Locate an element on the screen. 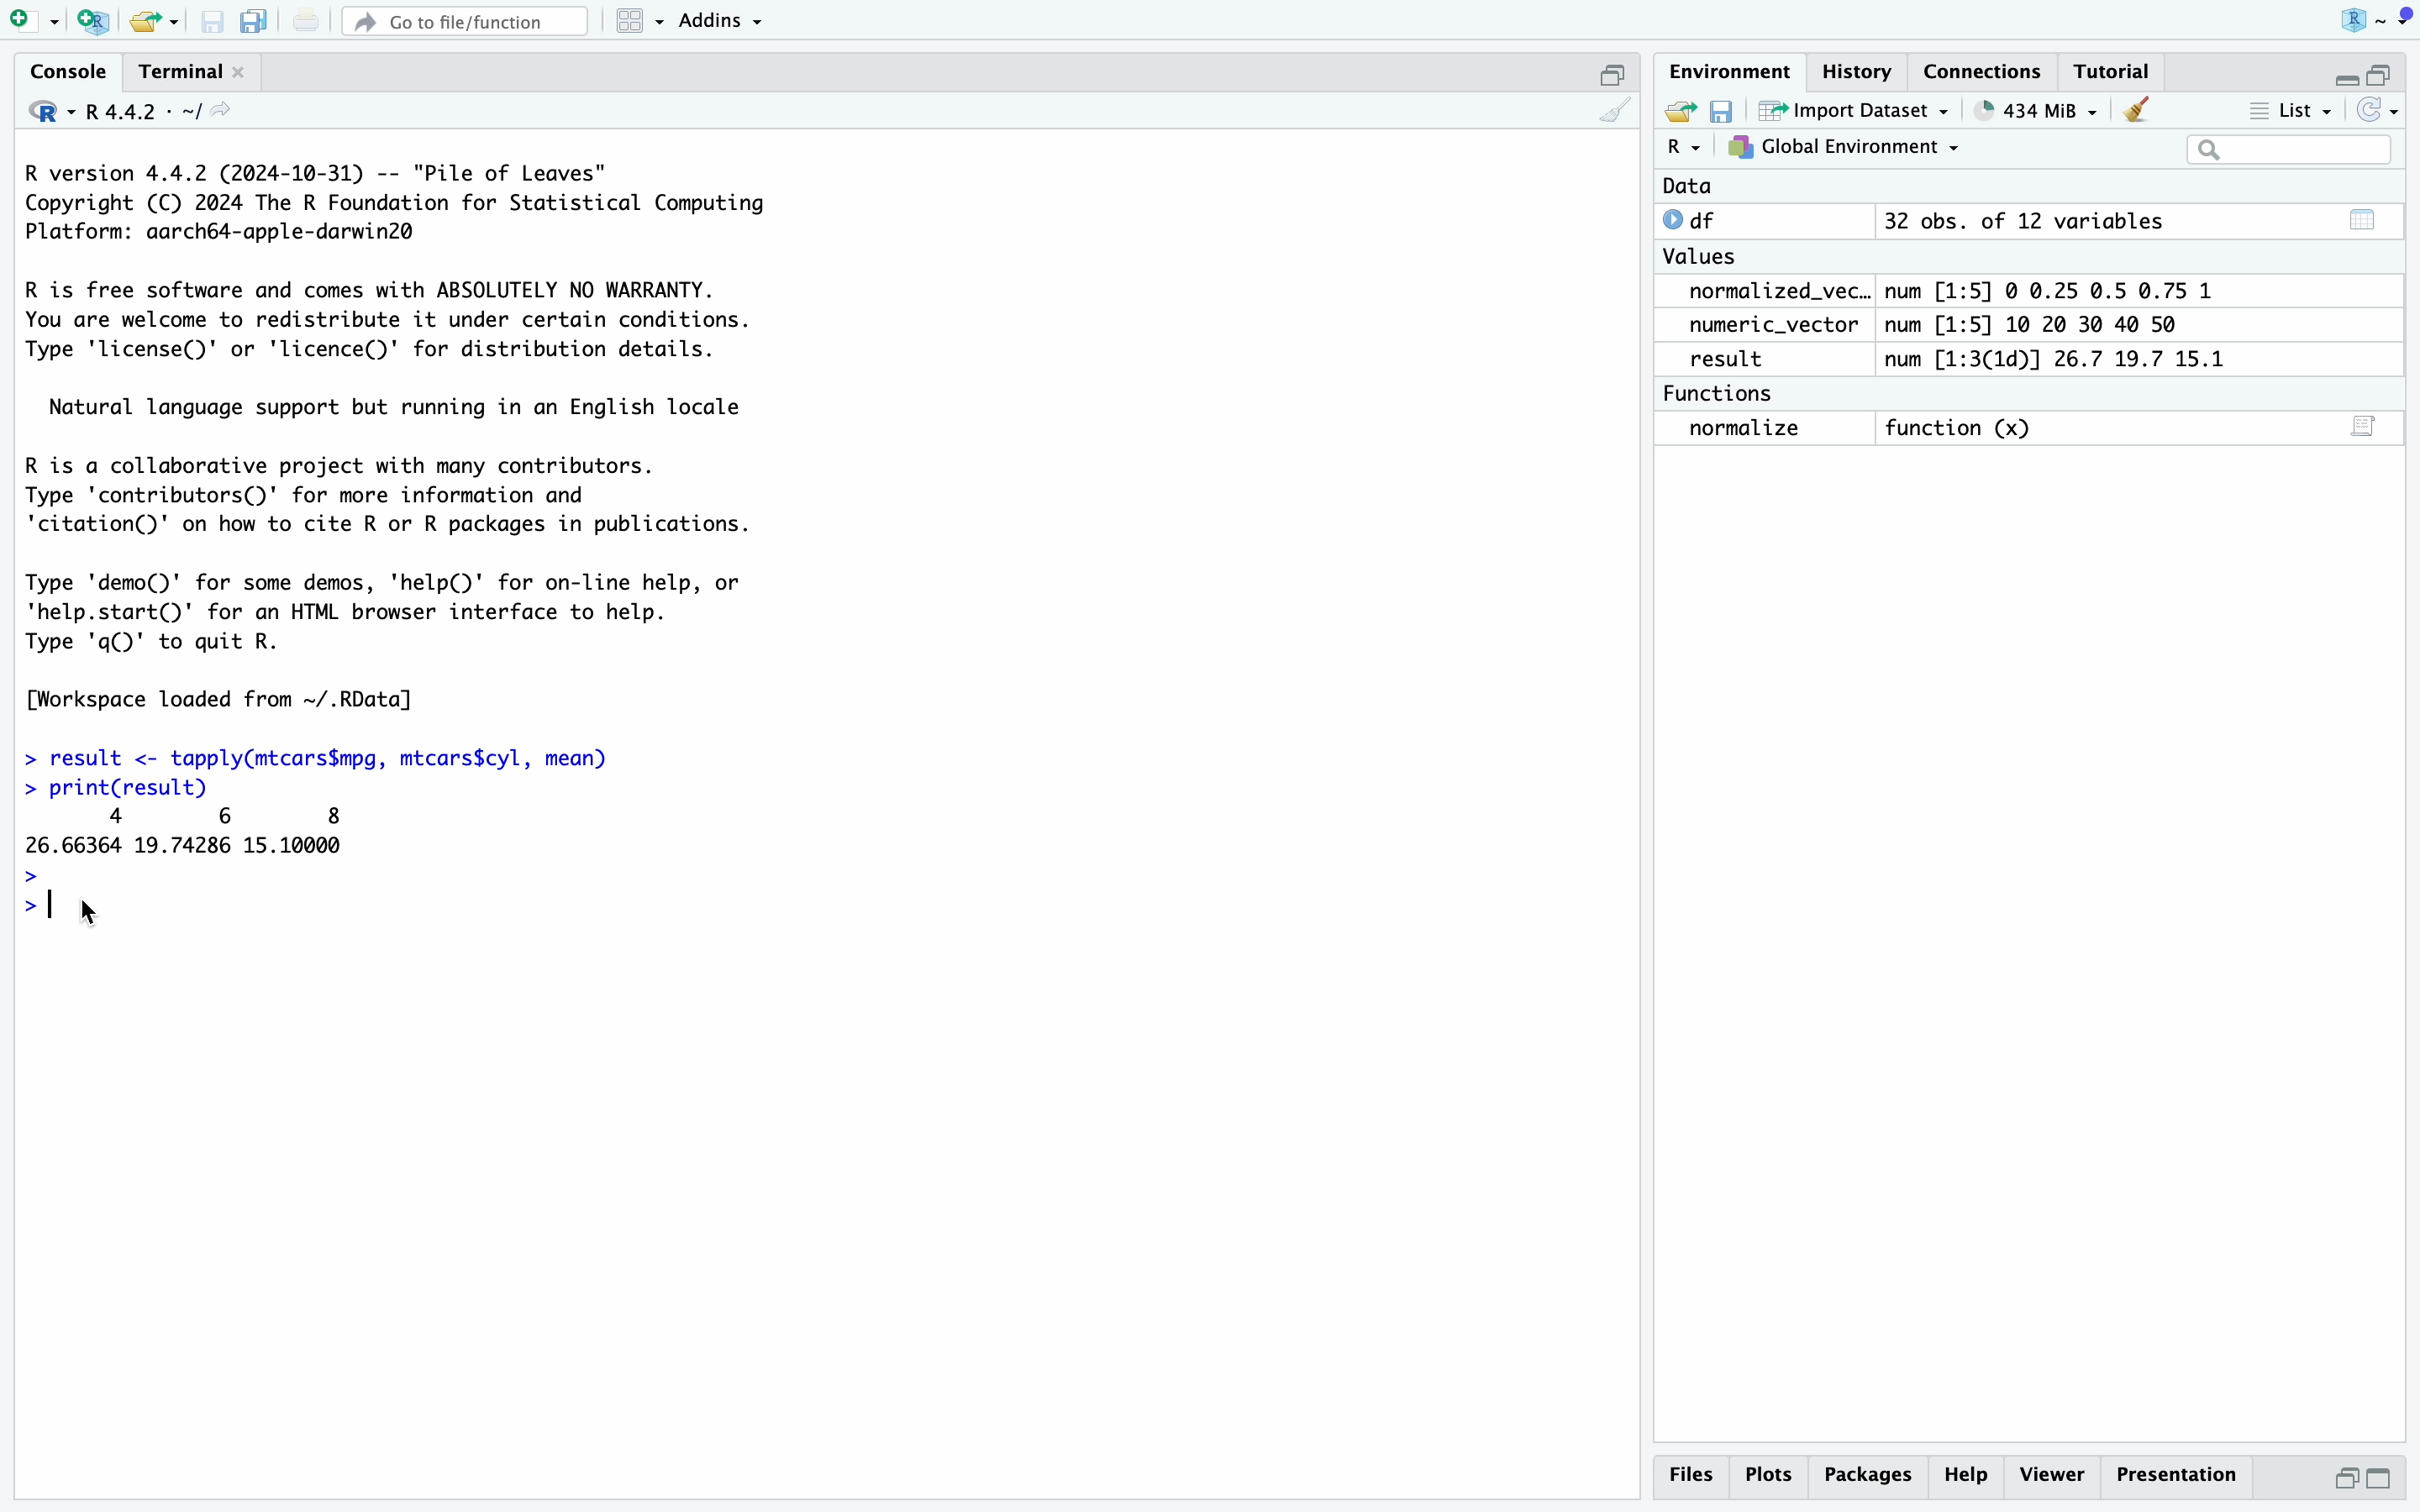 The height and width of the screenshot is (1512, 2420). Project is located at coordinates (2376, 20).